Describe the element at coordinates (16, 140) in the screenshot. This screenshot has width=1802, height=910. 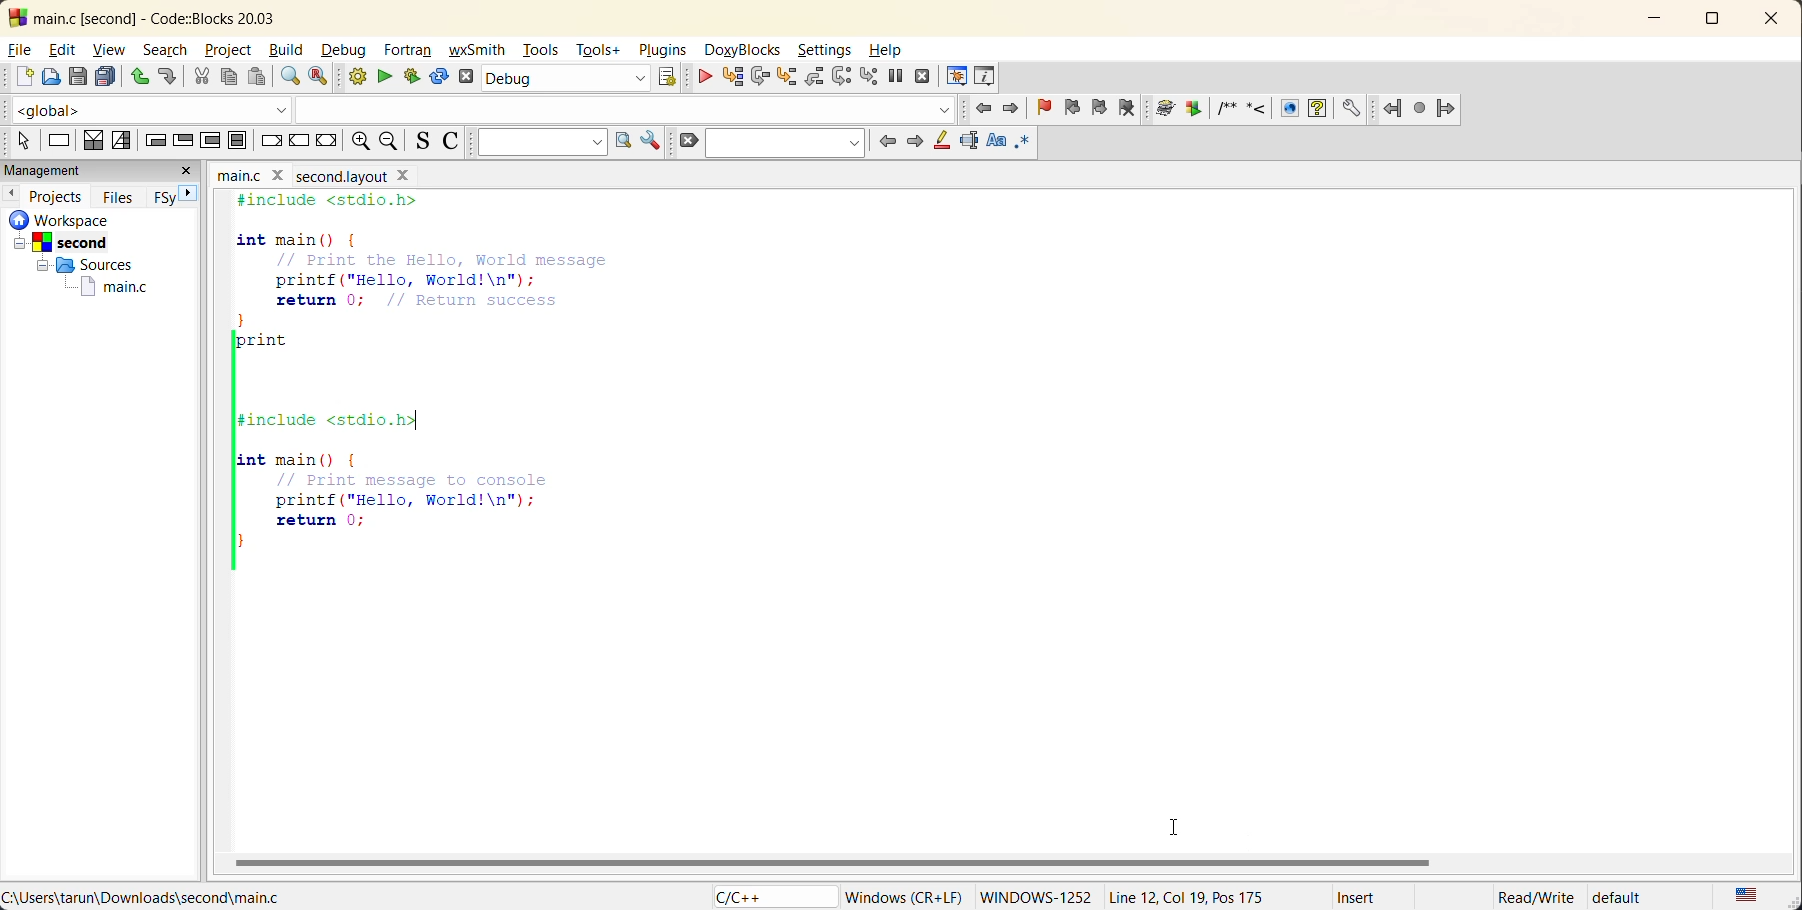
I see `select` at that location.